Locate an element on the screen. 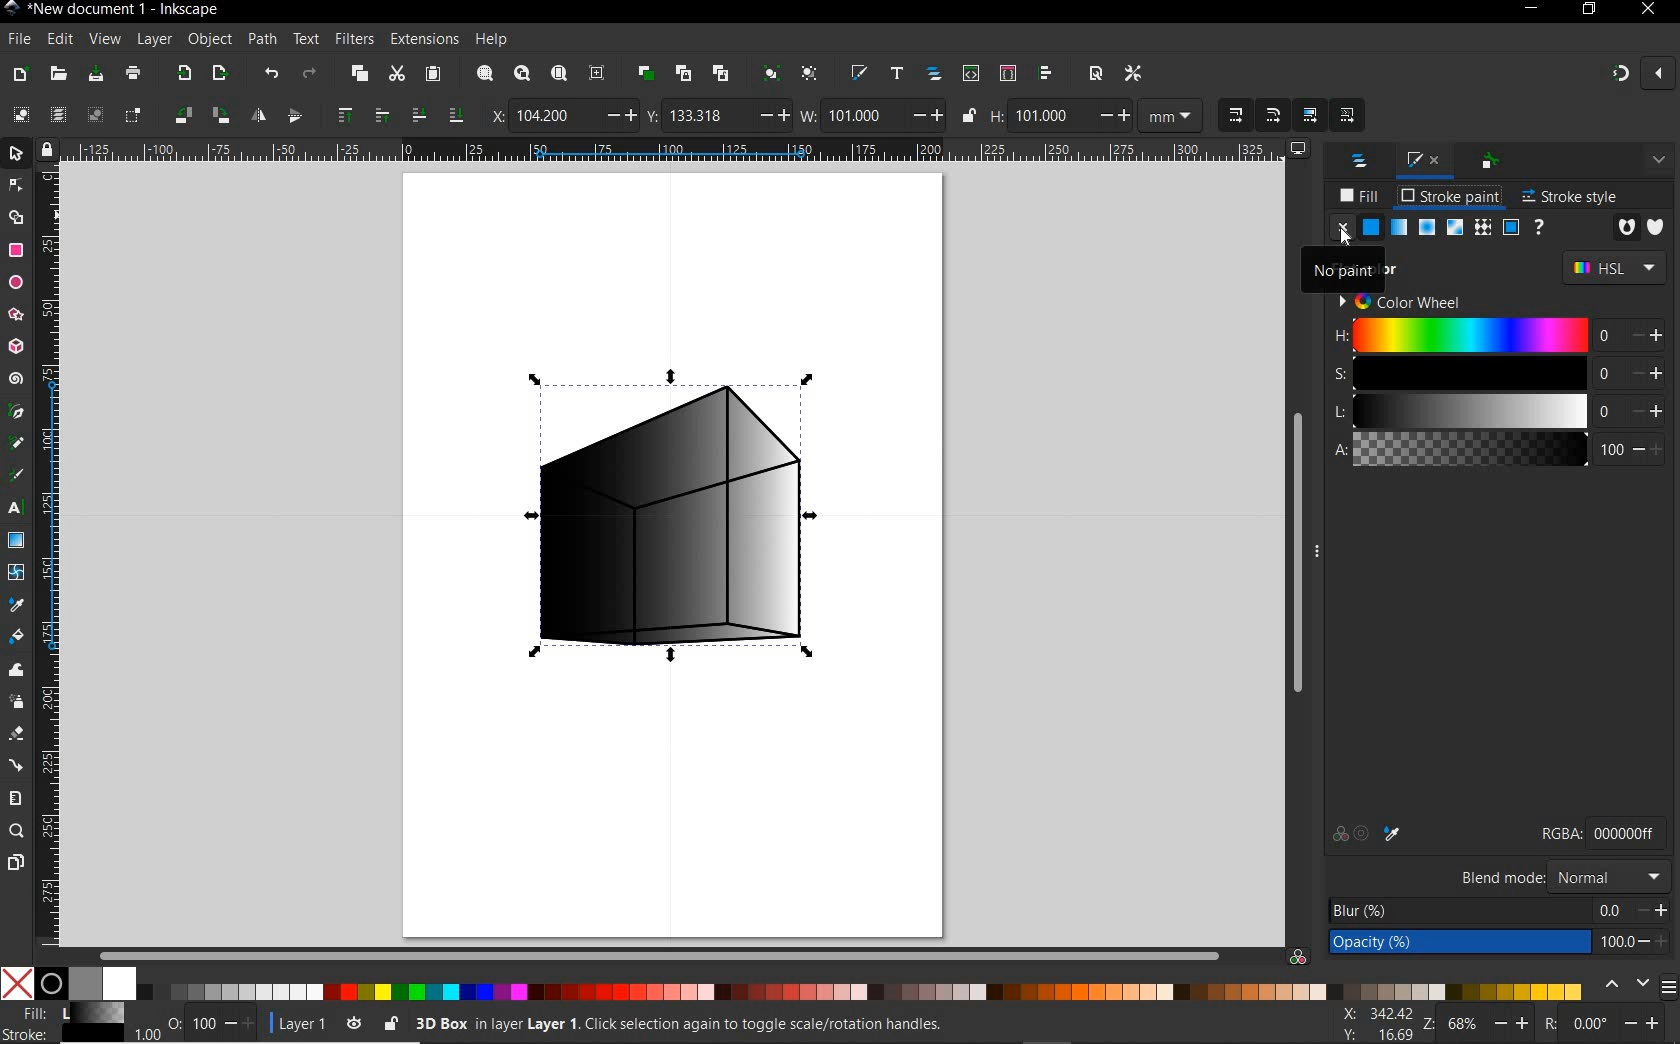 The height and width of the screenshot is (1044, 1680). COPY is located at coordinates (360, 75).